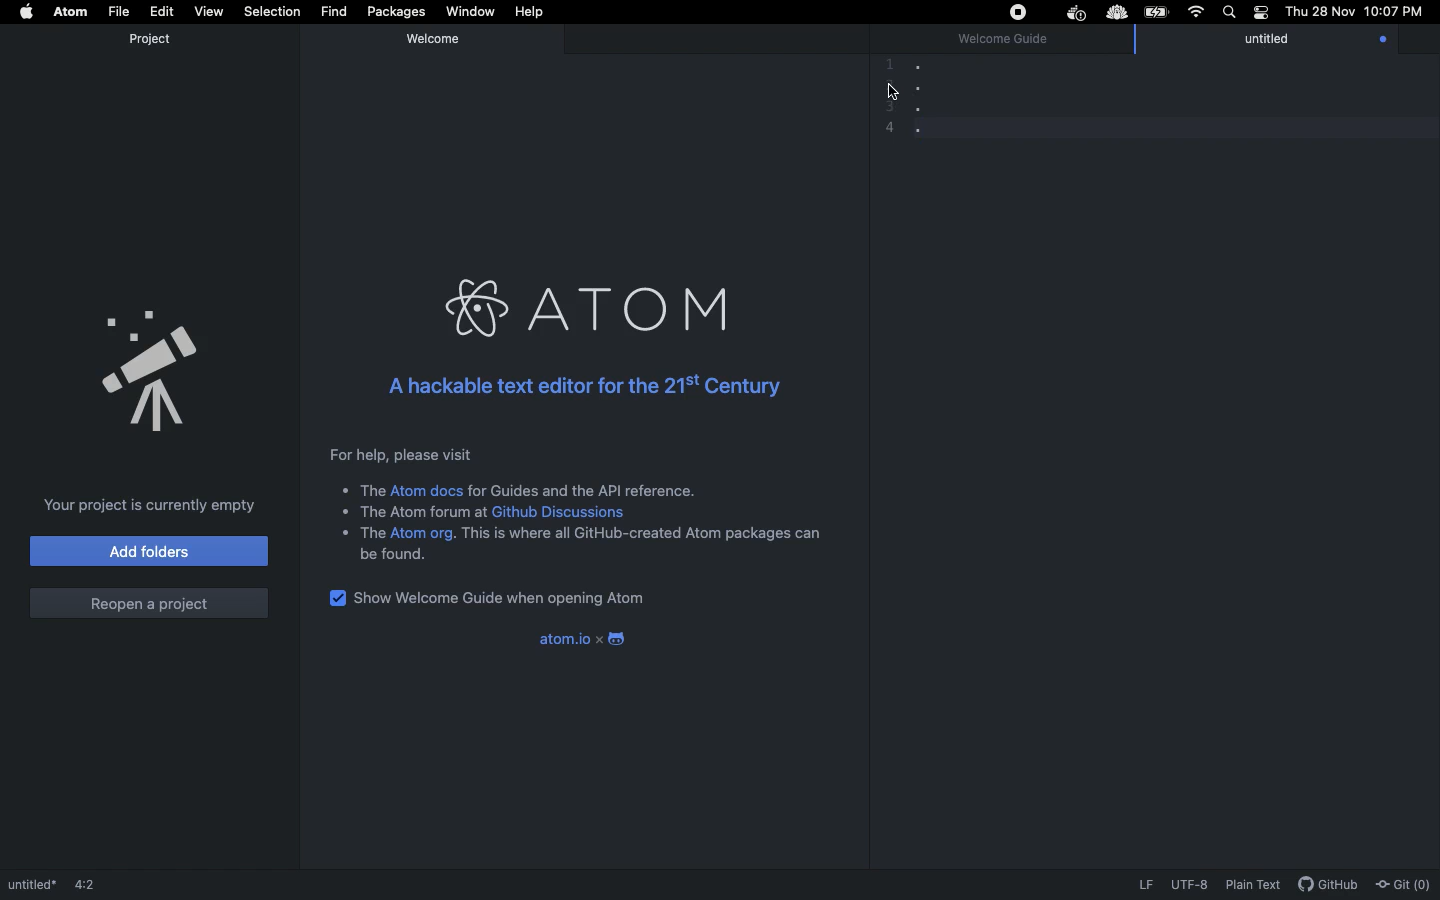 The width and height of the screenshot is (1440, 900). I want to click on Descriptive text, so click(396, 455).